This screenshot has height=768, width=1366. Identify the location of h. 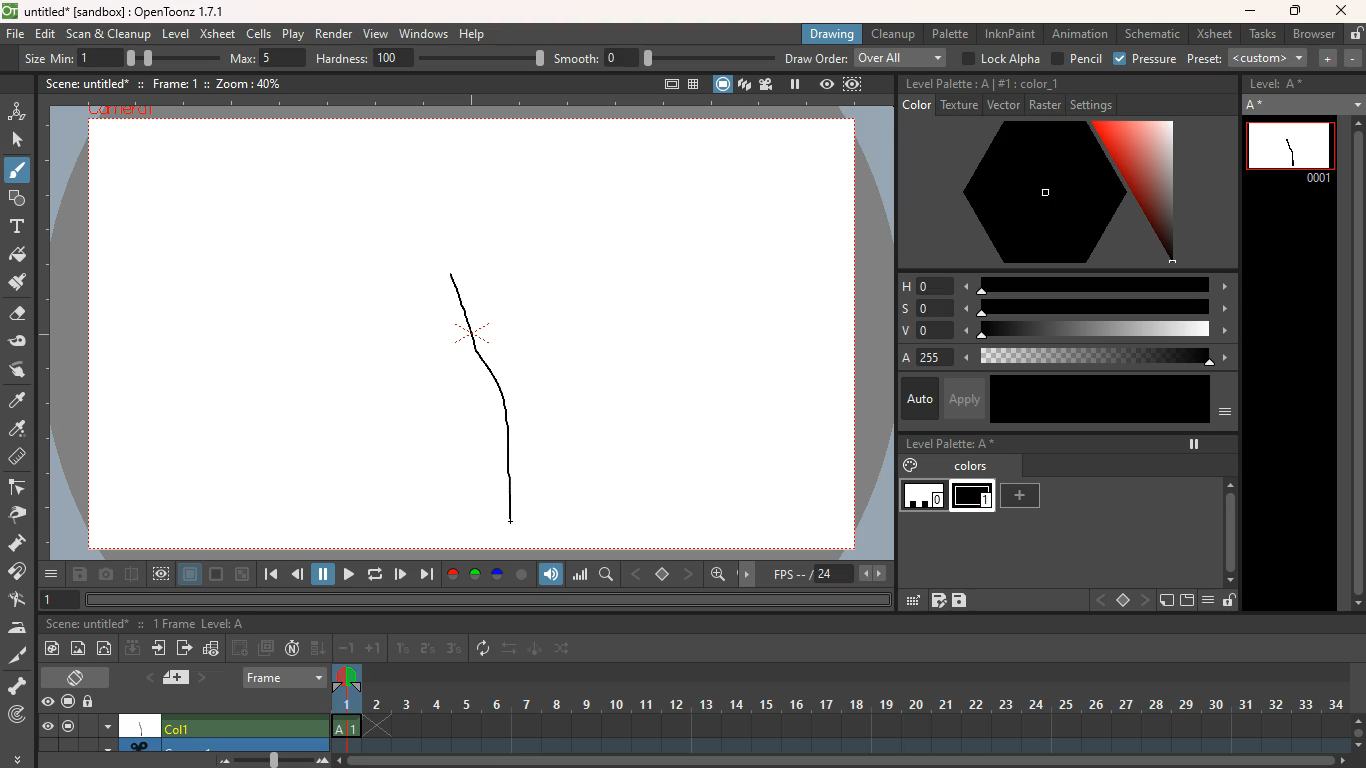
(919, 286).